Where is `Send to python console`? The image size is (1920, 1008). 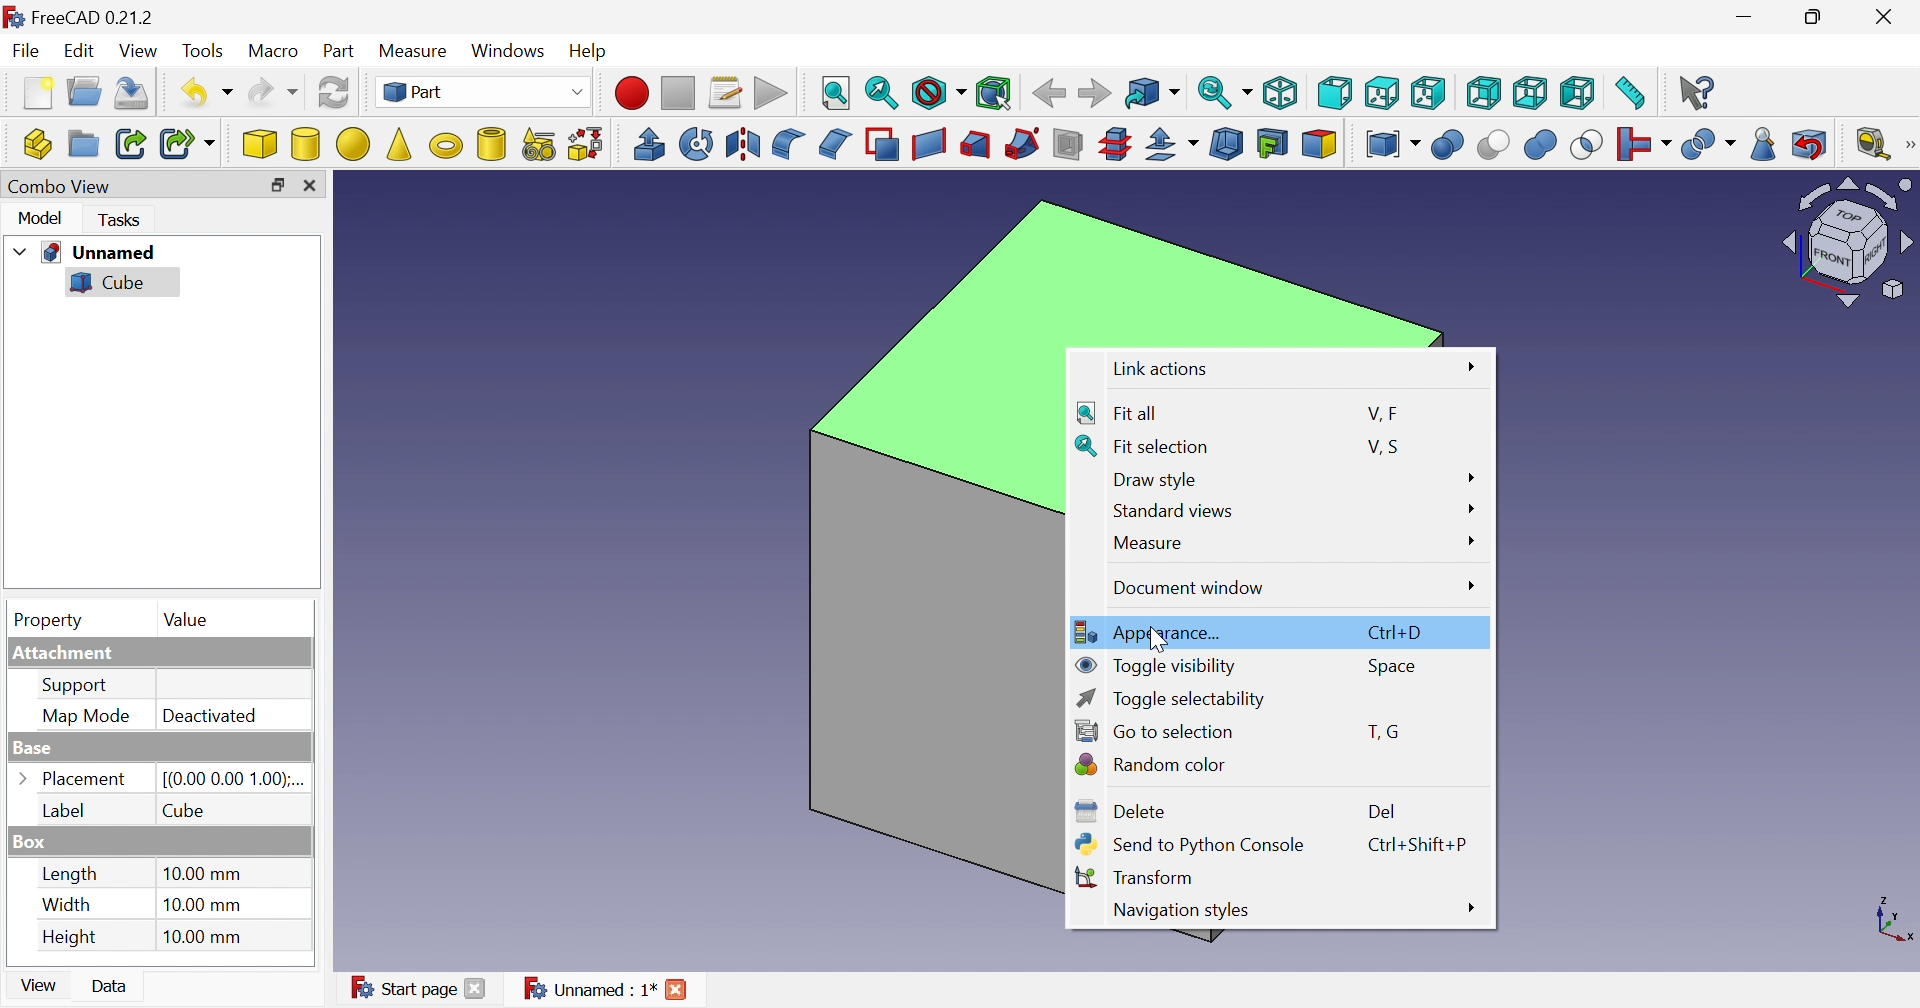 Send to python console is located at coordinates (1189, 845).